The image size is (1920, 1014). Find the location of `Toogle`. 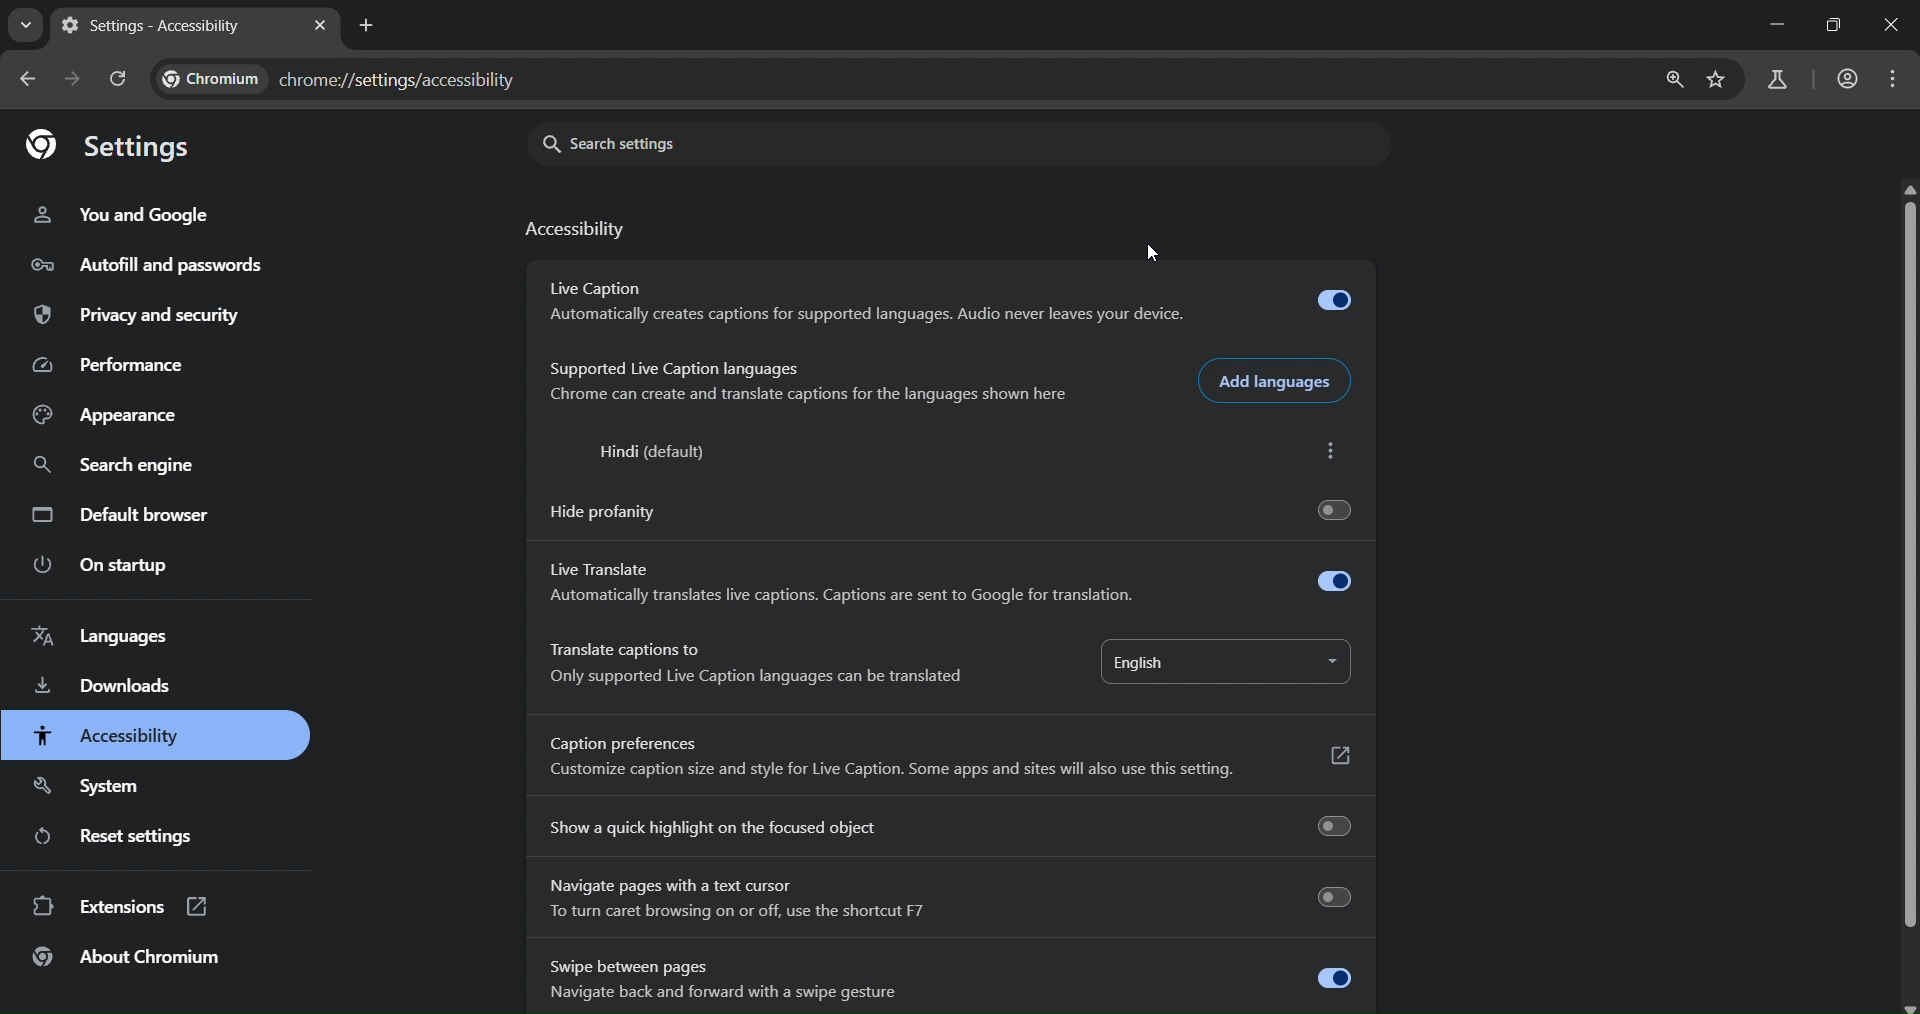

Toogle is located at coordinates (1318, 579).